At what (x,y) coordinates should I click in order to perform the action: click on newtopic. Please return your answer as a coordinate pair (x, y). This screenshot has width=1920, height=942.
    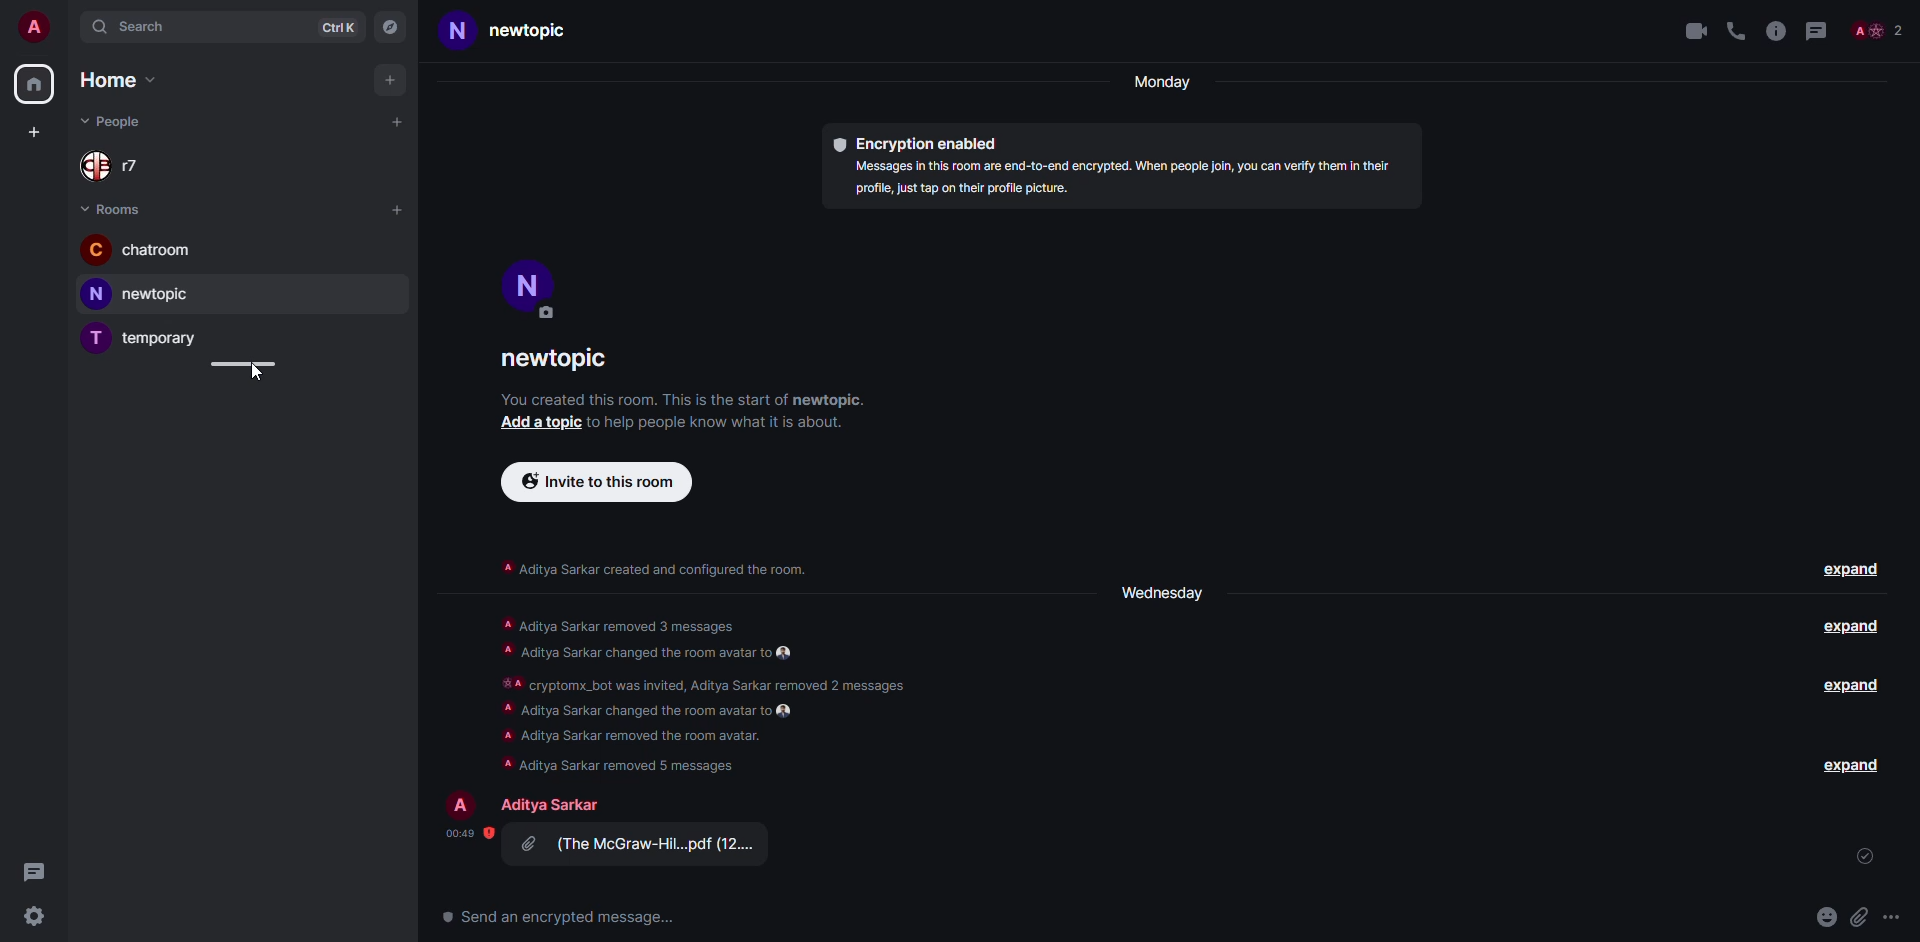
    Looking at the image, I should click on (556, 361).